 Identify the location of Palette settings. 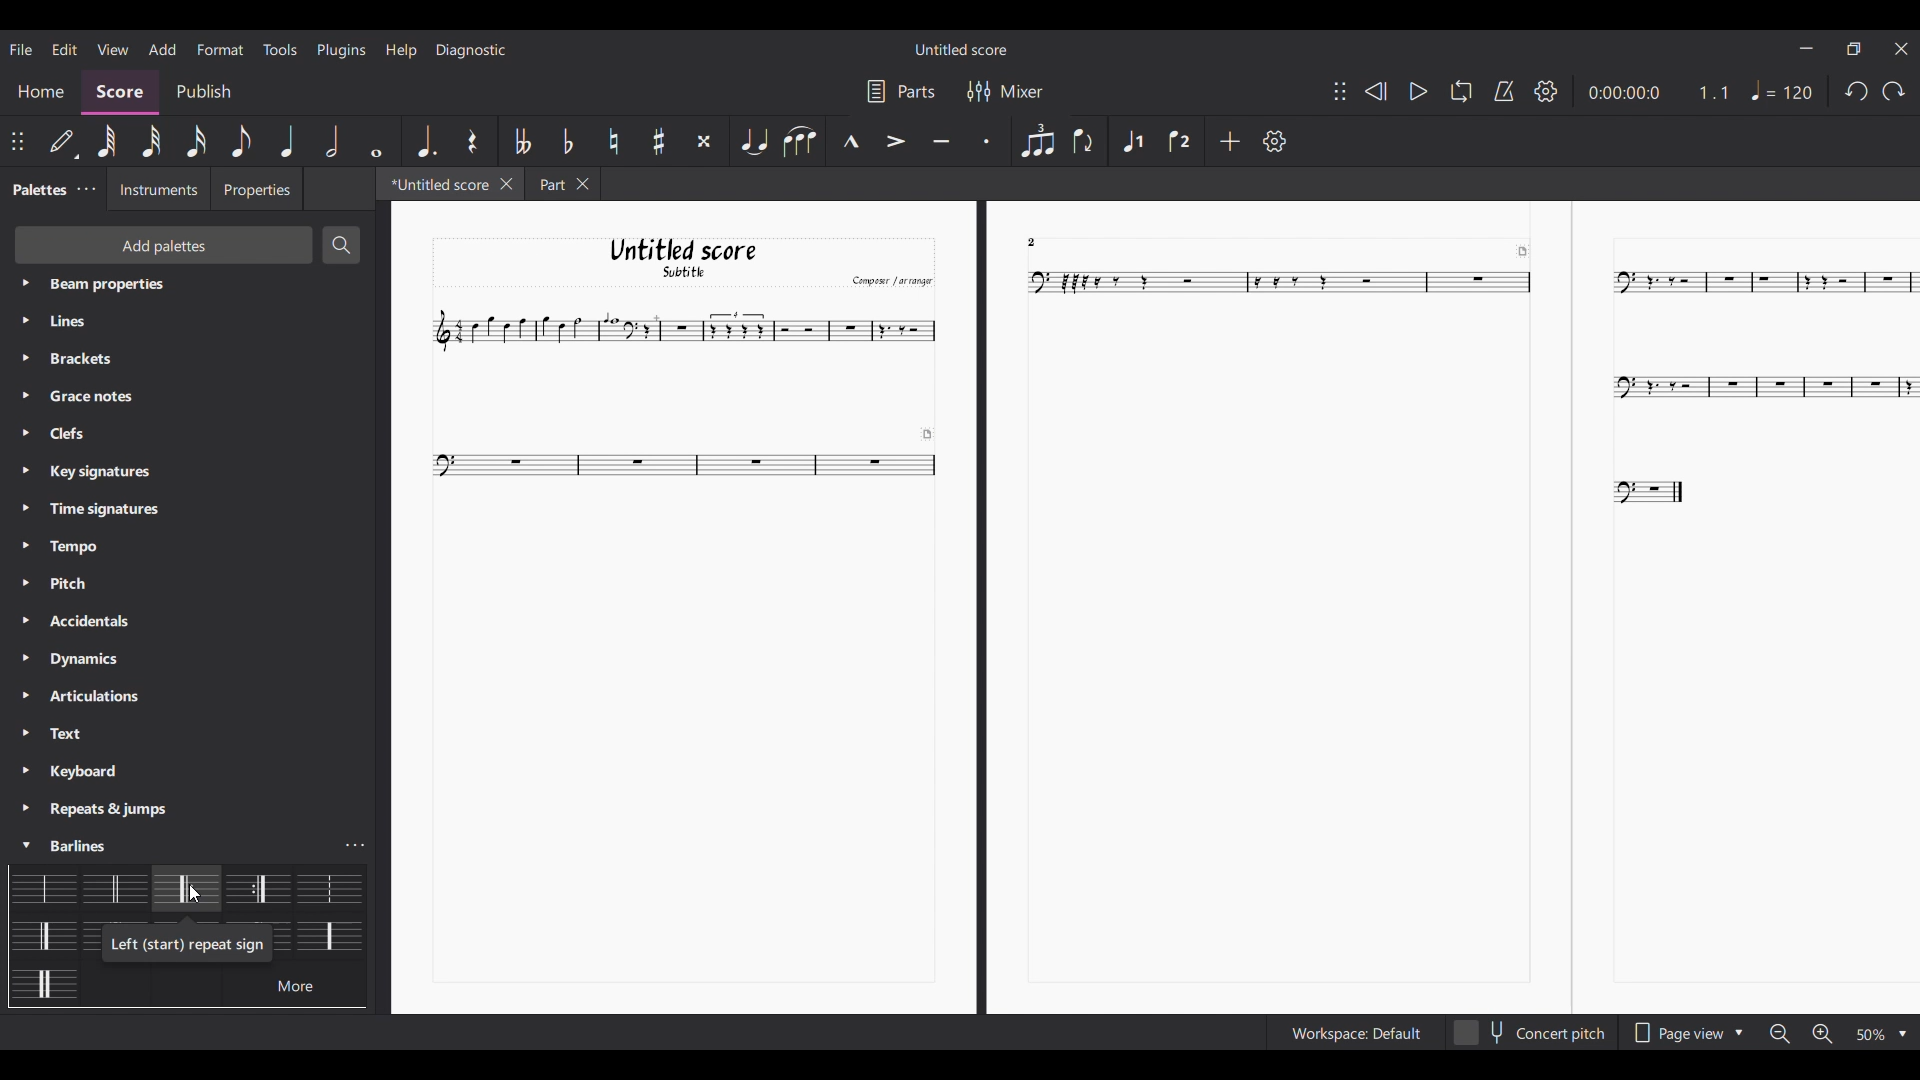
(77, 737).